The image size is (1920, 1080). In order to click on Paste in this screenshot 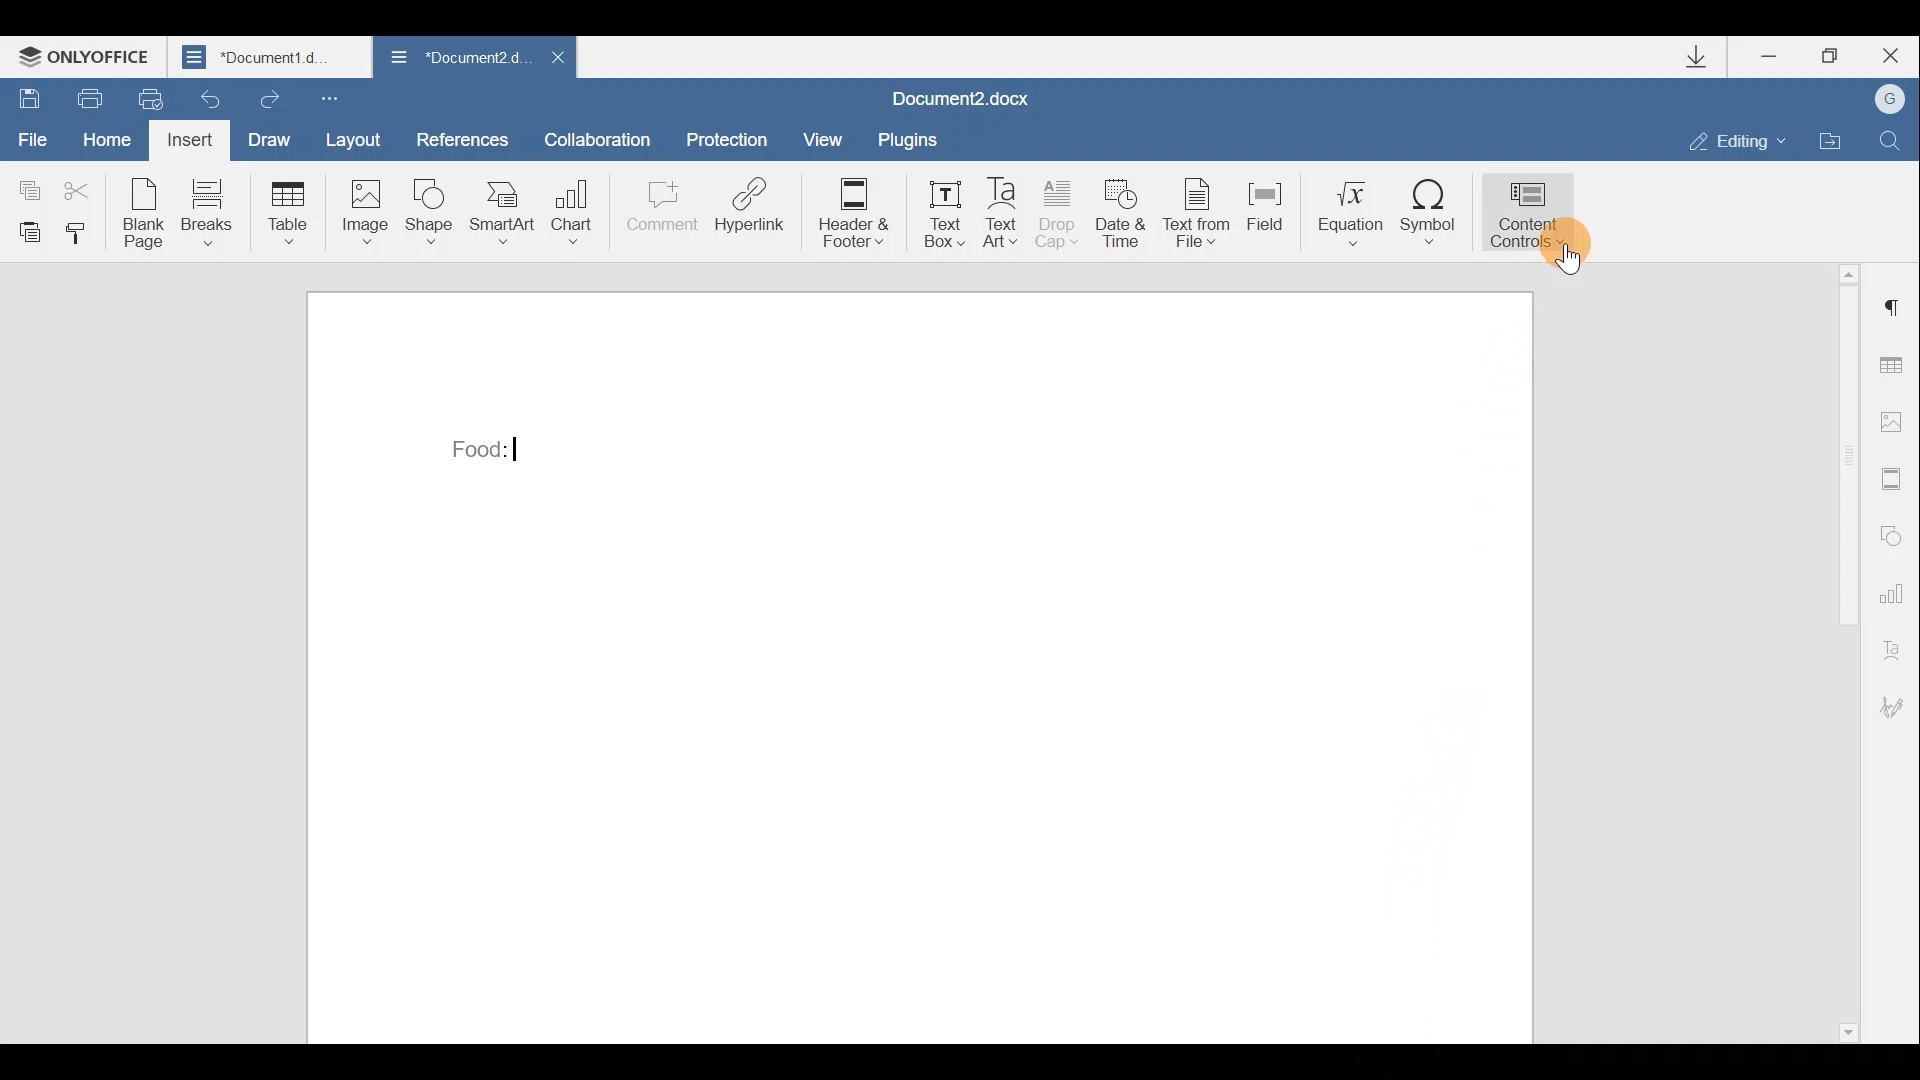, I will do `click(22, 231)`.